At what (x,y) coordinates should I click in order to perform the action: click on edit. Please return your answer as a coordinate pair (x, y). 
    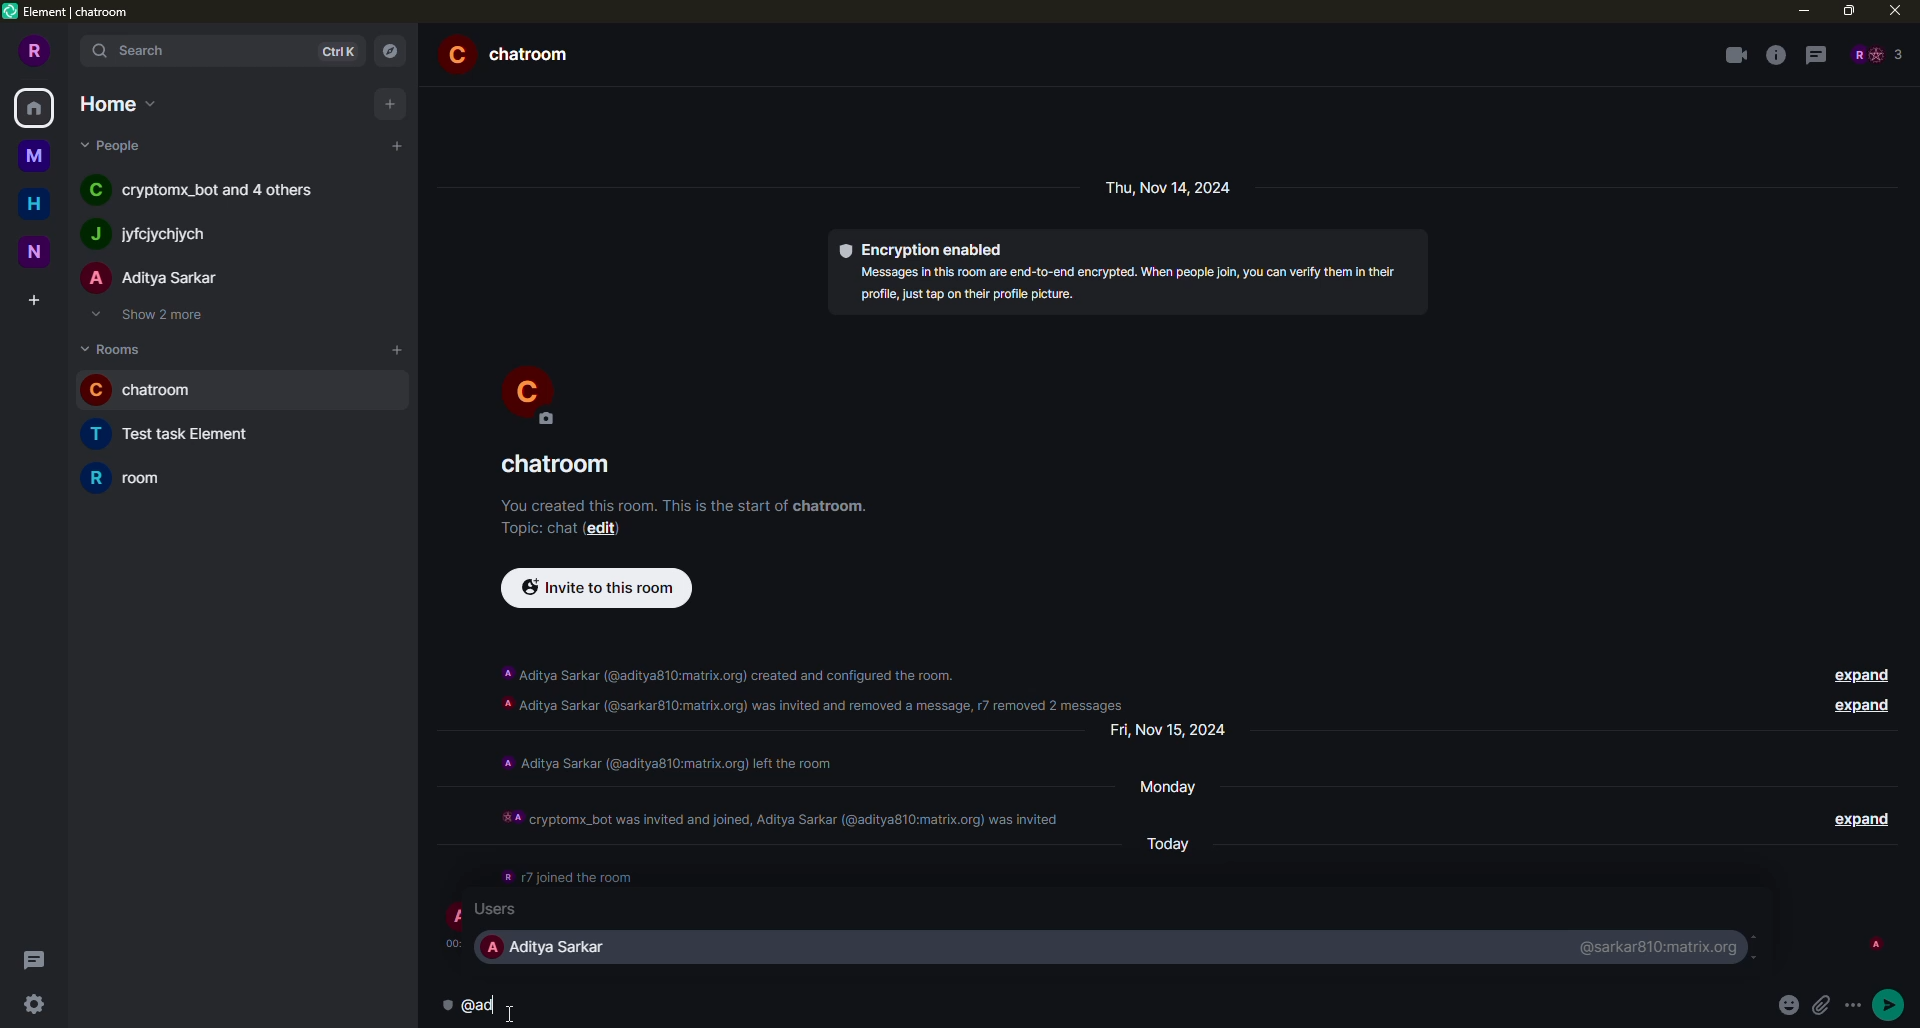
    Looking at the image, I should click on (609, 529).